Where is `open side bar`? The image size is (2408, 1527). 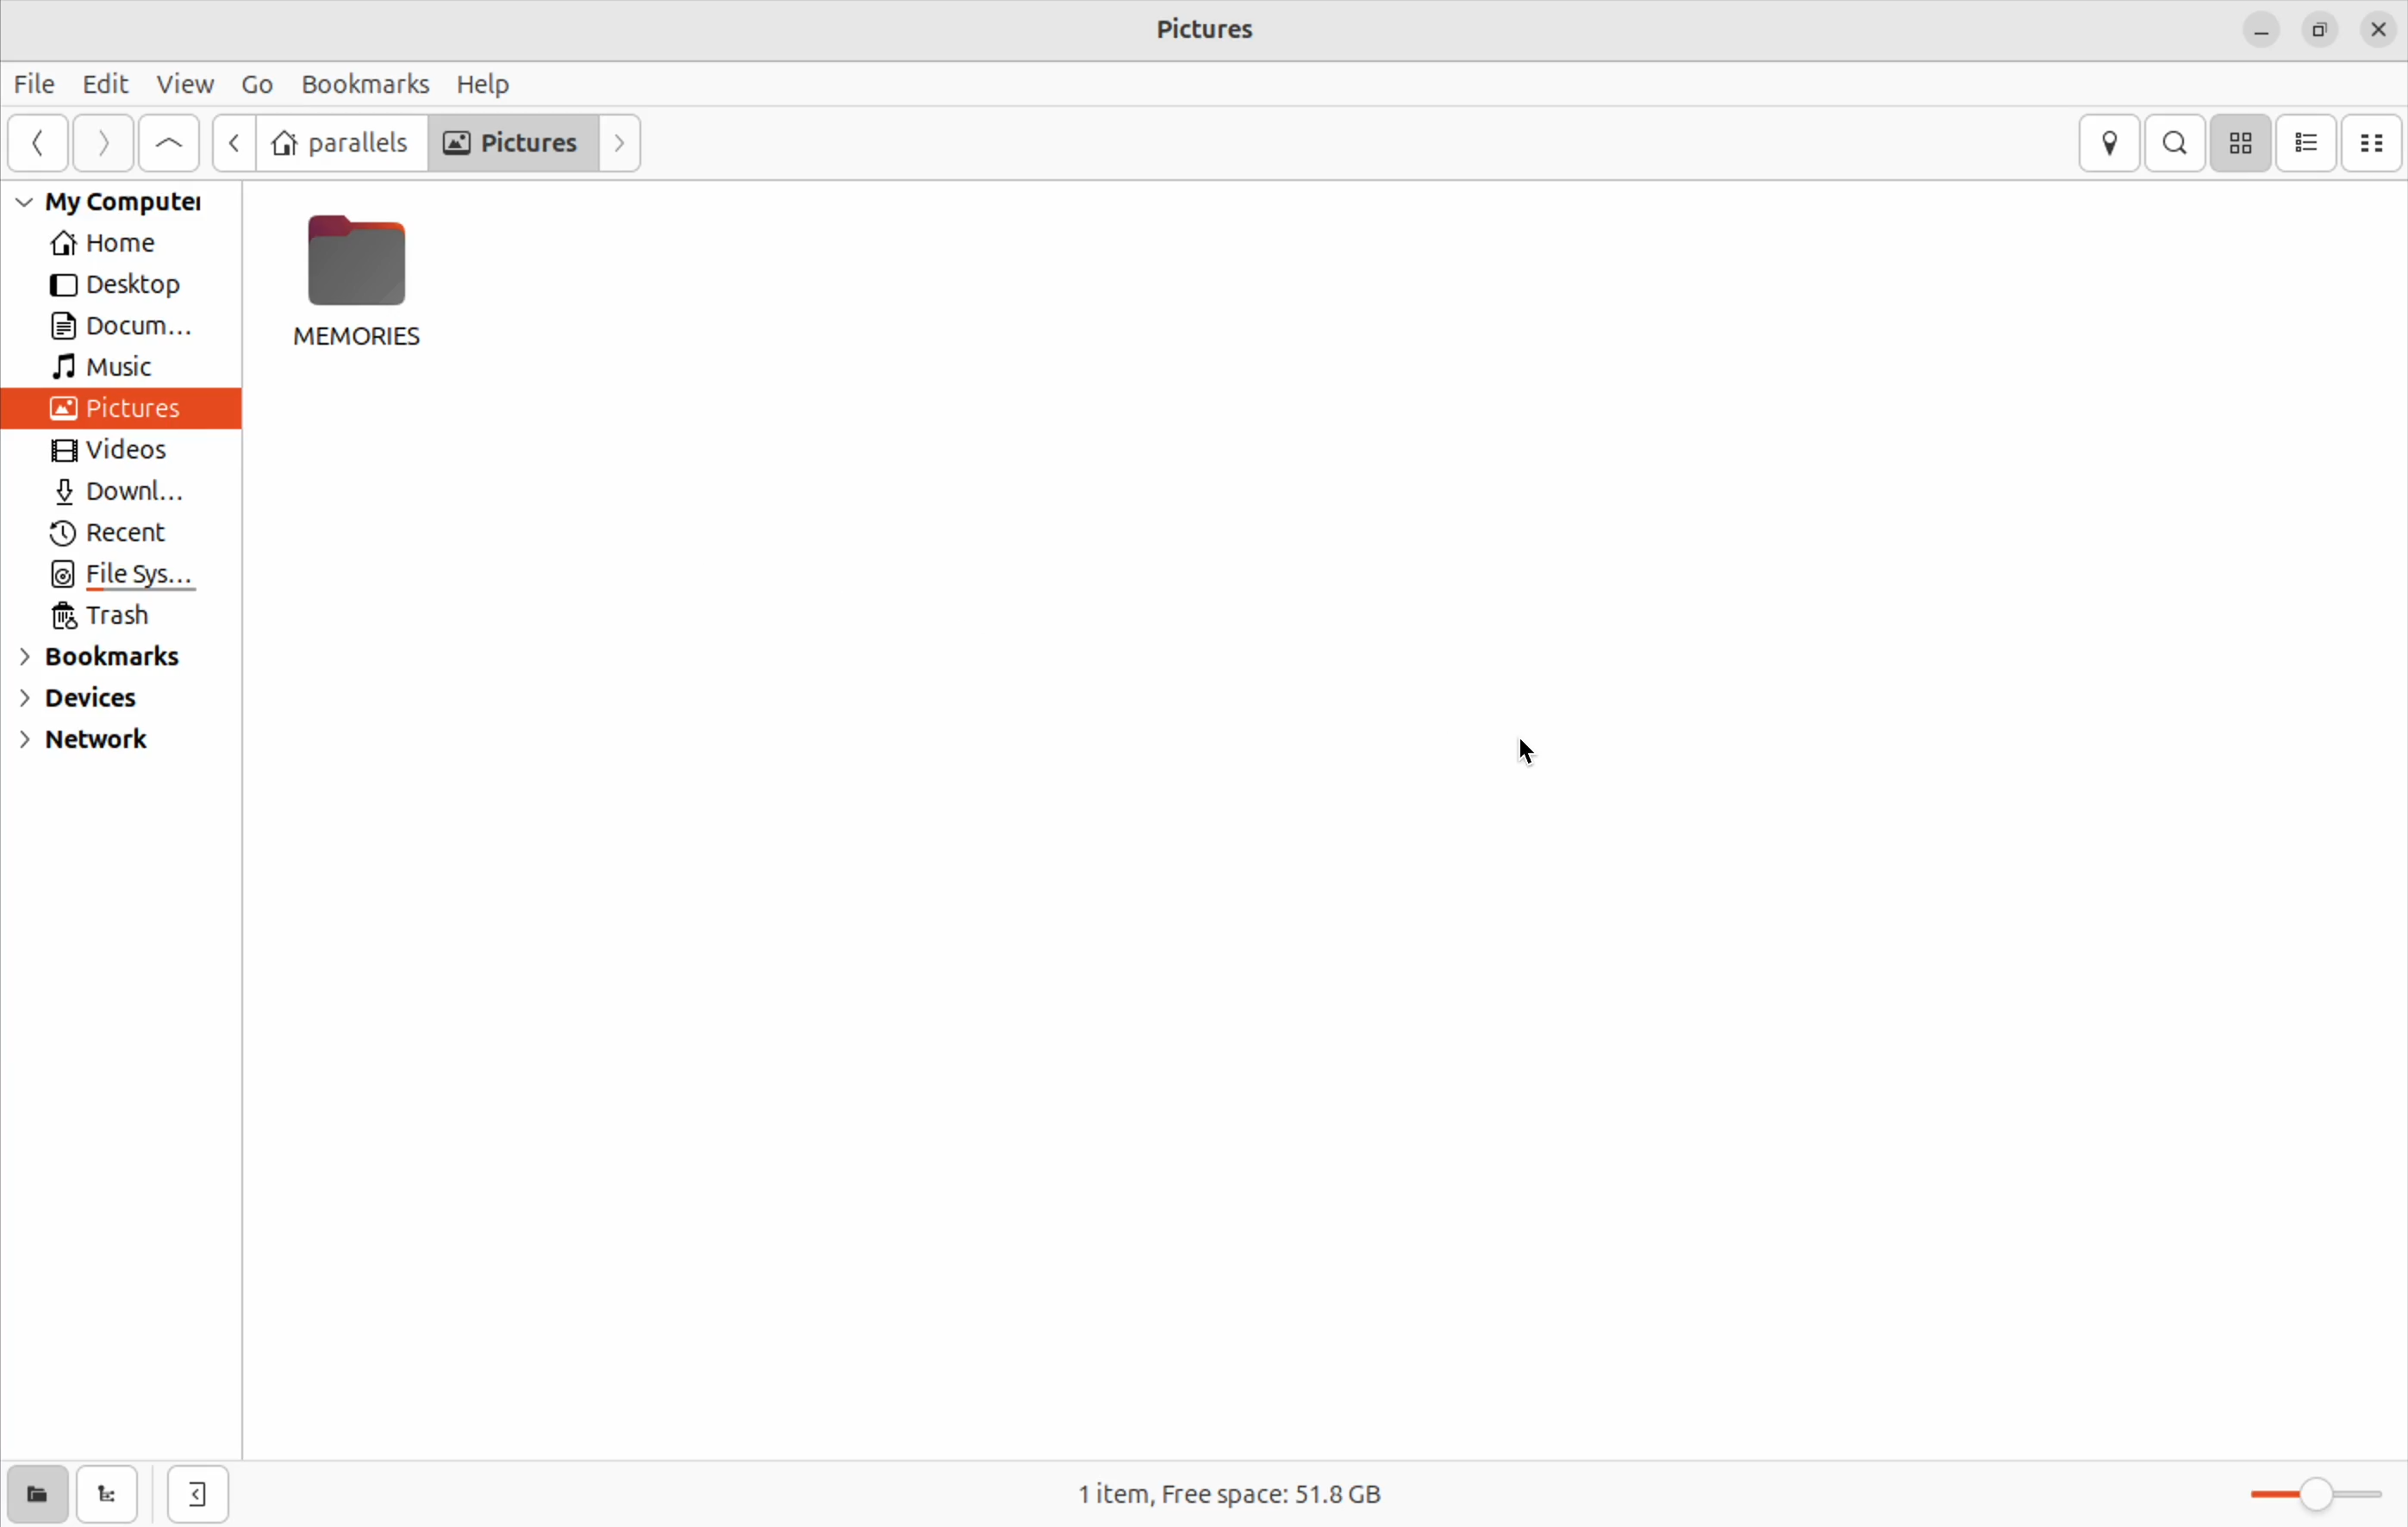
open side bar is located at coordinates (201, 1496).